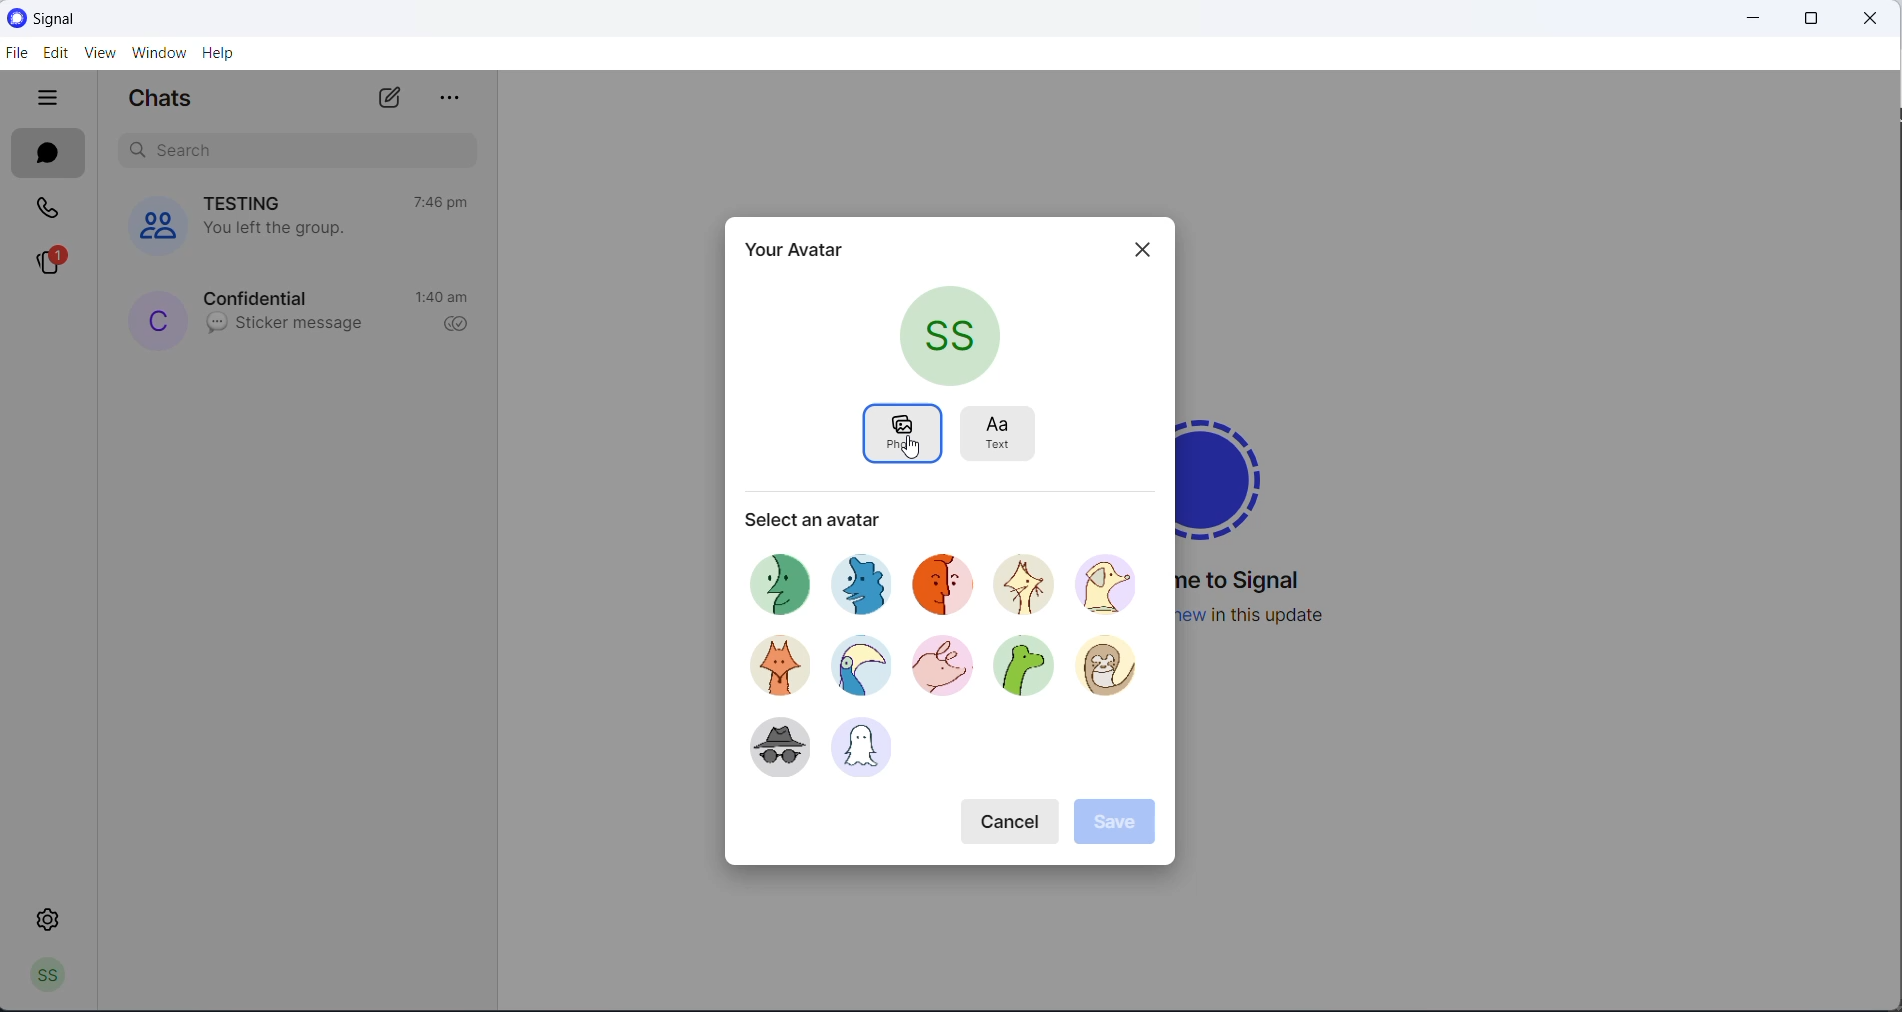 The width and height of the screenshot is (1902, 1012). What do you see at coordinates (274, 233) in the screenshot?
I see `group left notification` at bounding box center [274, 233].